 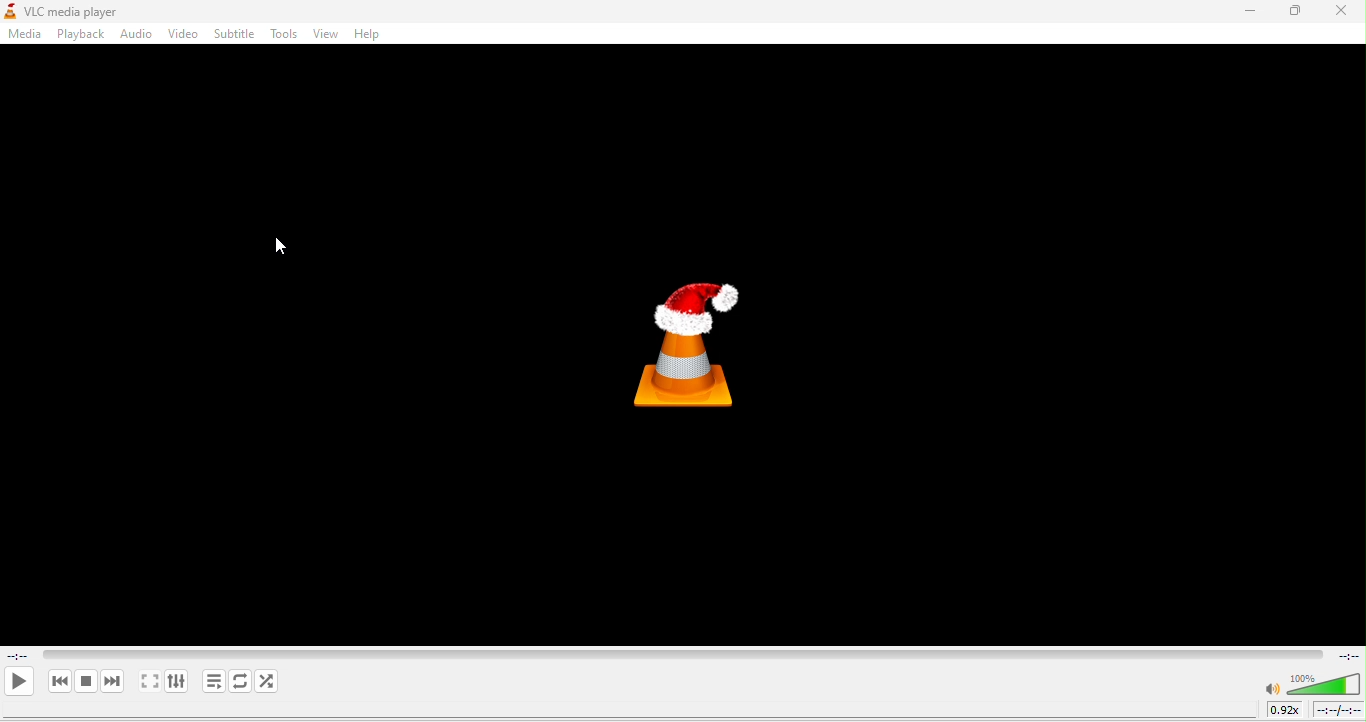 I want to click on random, so click(x=269, y=681).